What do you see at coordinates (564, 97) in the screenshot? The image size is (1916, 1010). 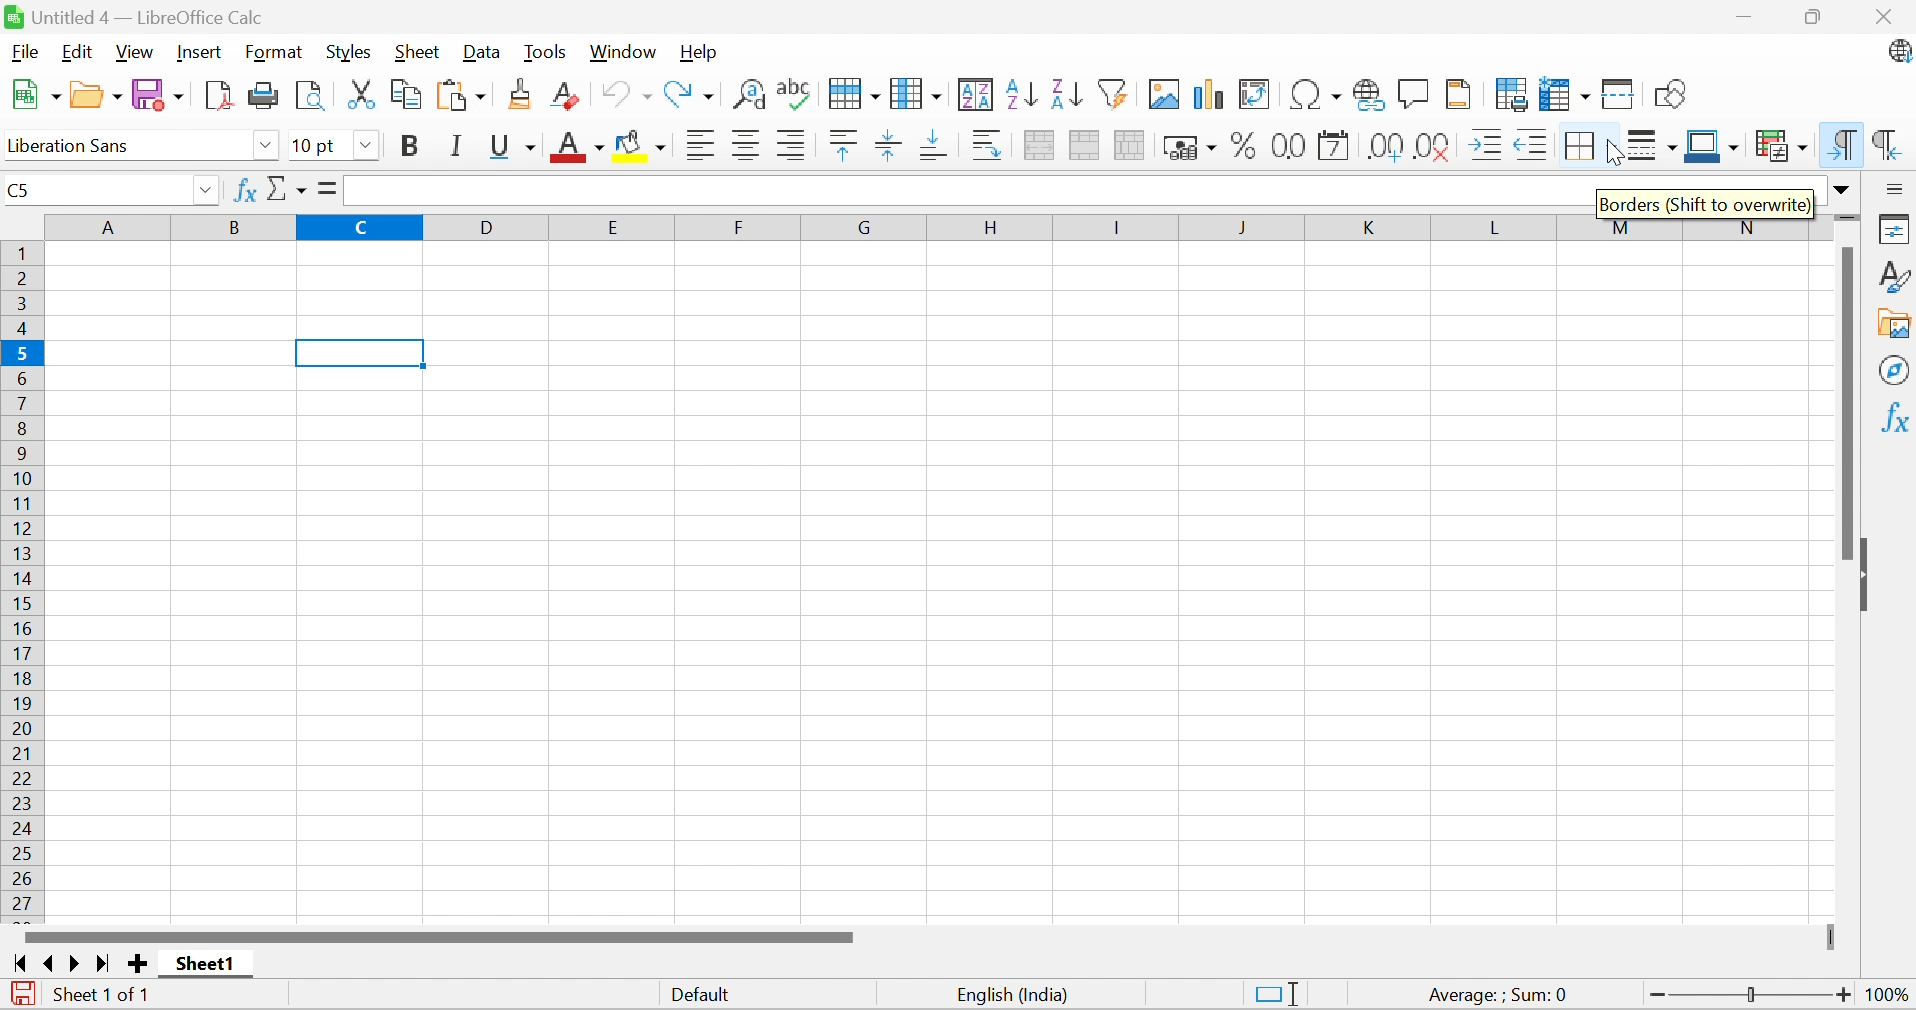 I see `Clear direct formatting` at bounding box center [564, 97].